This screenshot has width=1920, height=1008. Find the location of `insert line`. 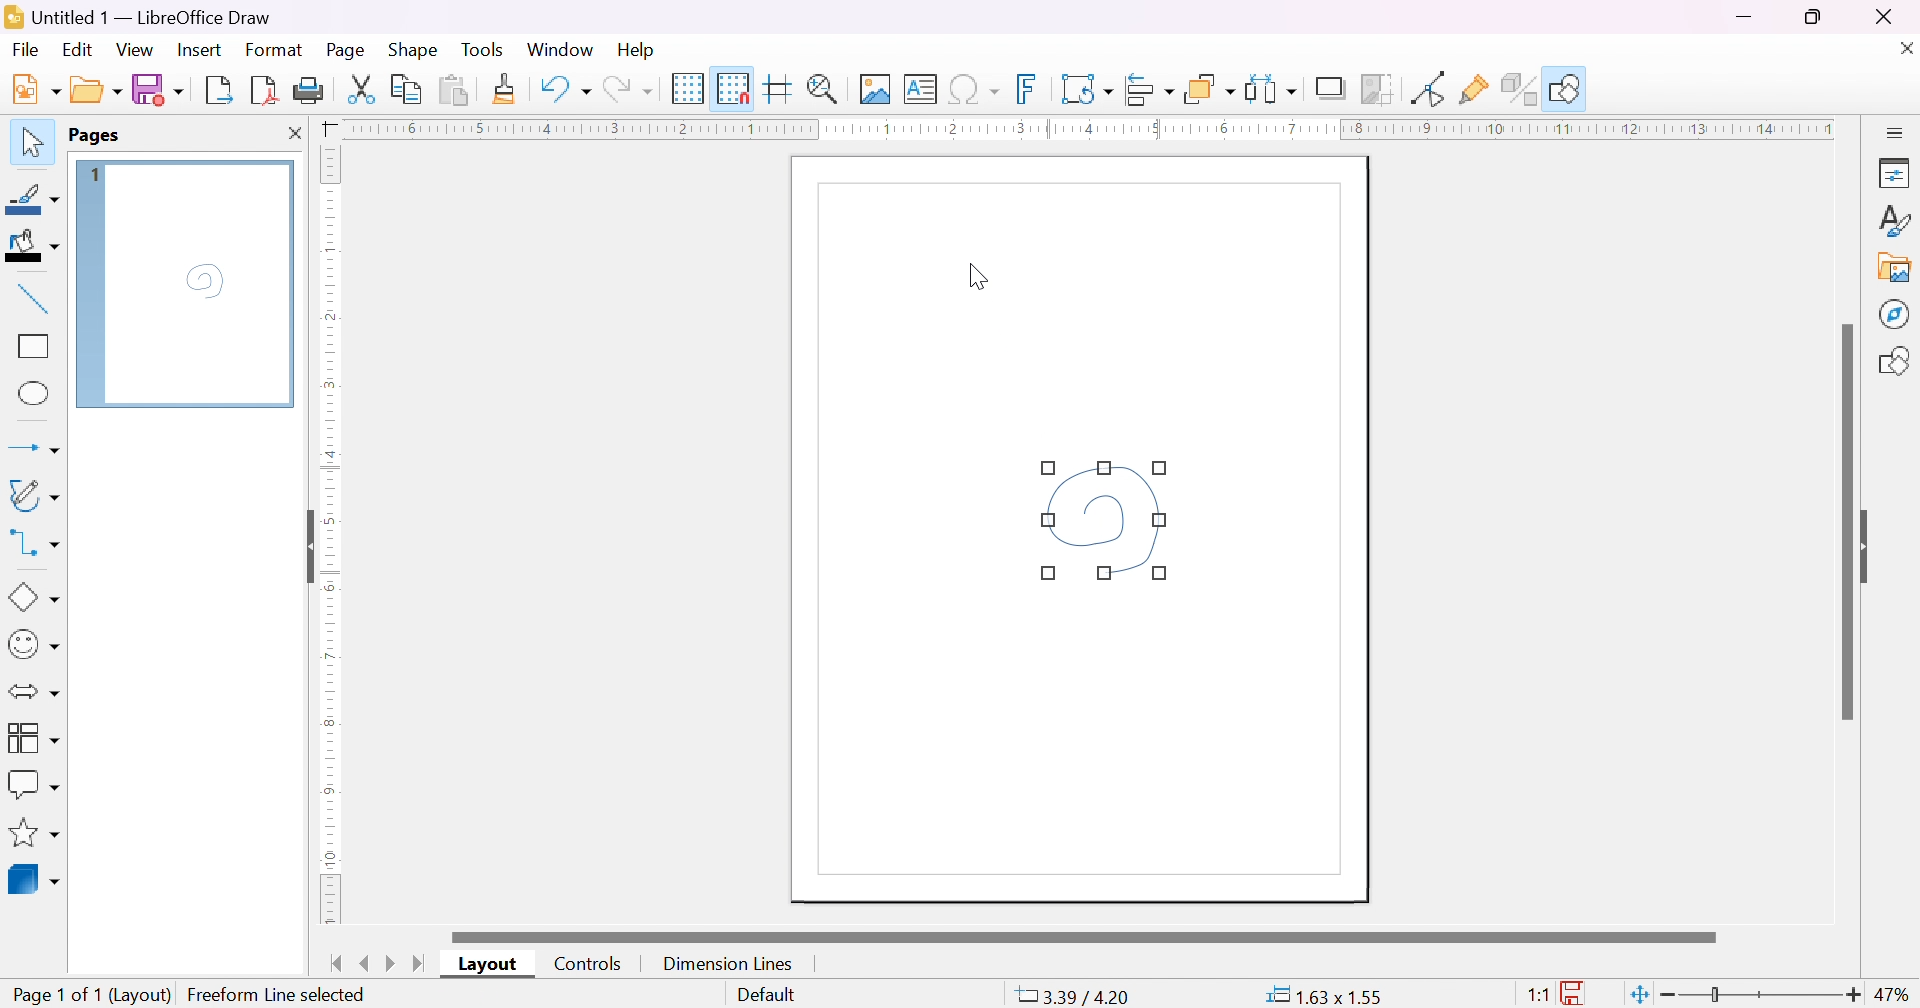

insert line is located at coordinates (34, 299).